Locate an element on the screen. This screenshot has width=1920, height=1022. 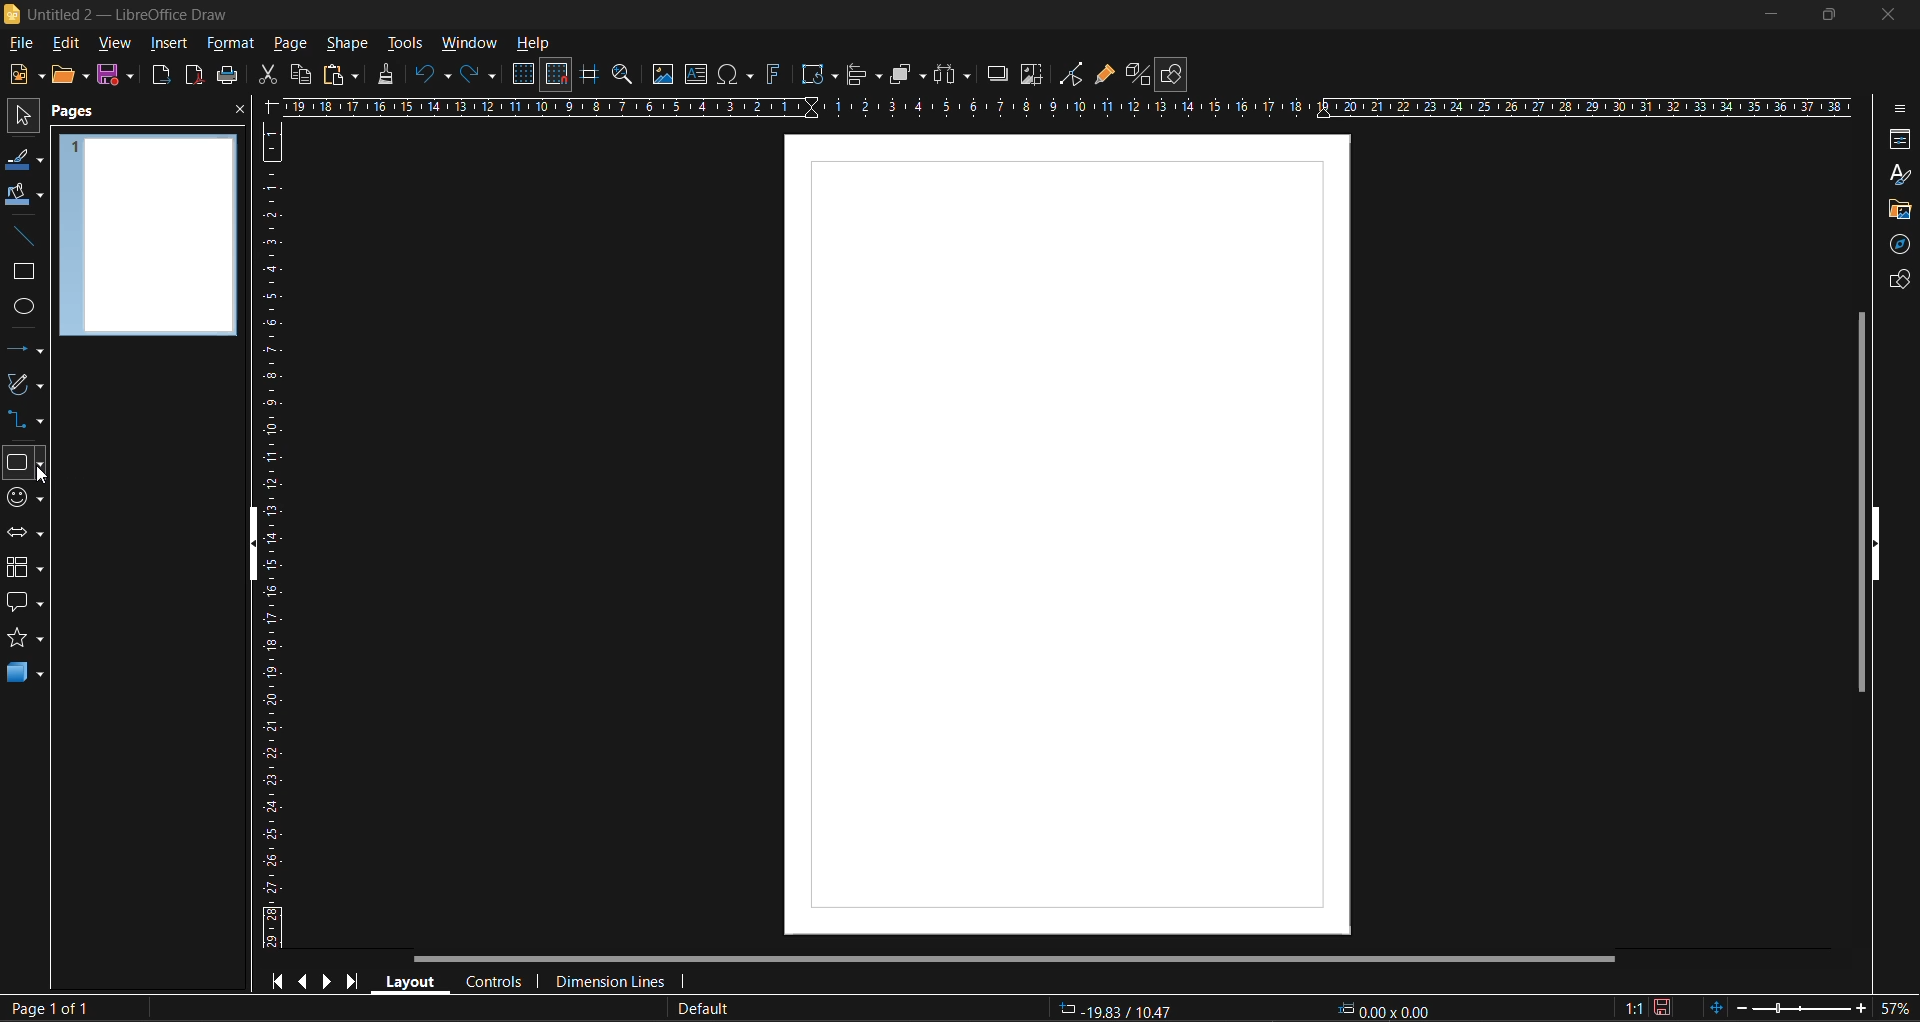
copy is located at coordinates (300, 75).